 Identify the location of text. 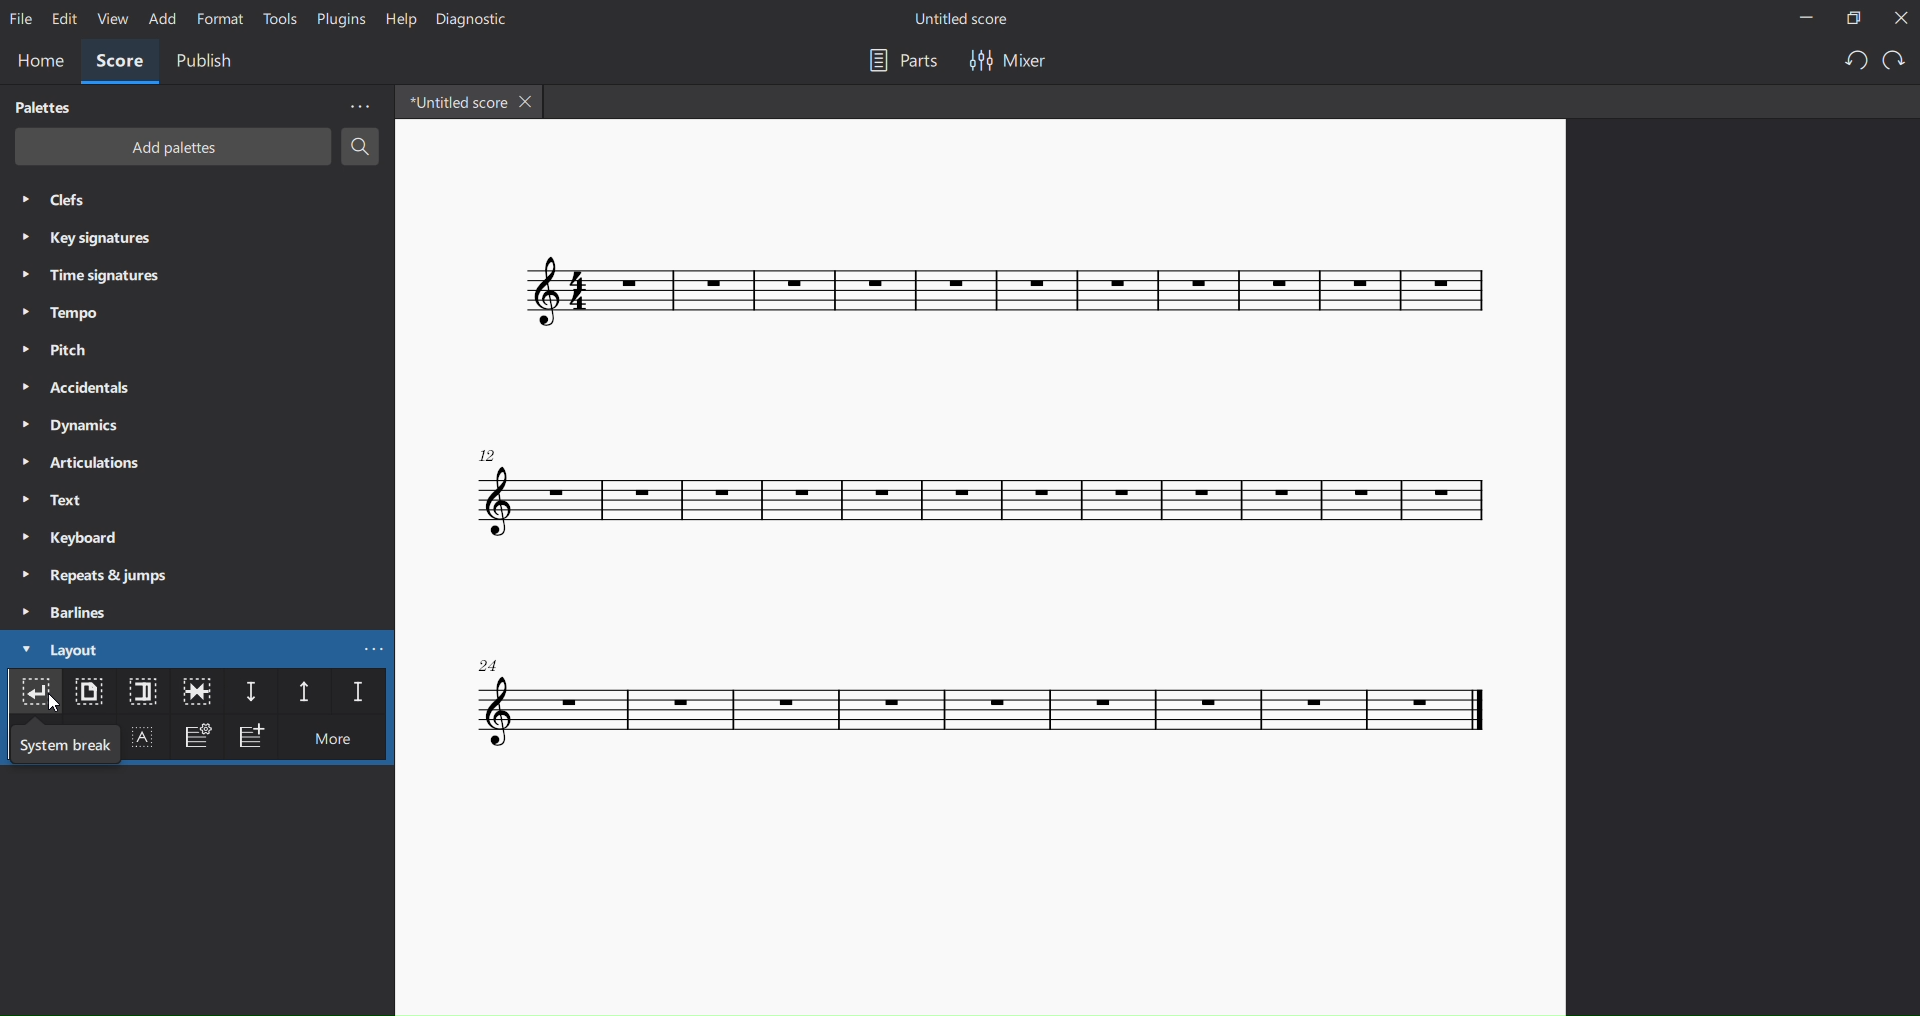
(51, 501).